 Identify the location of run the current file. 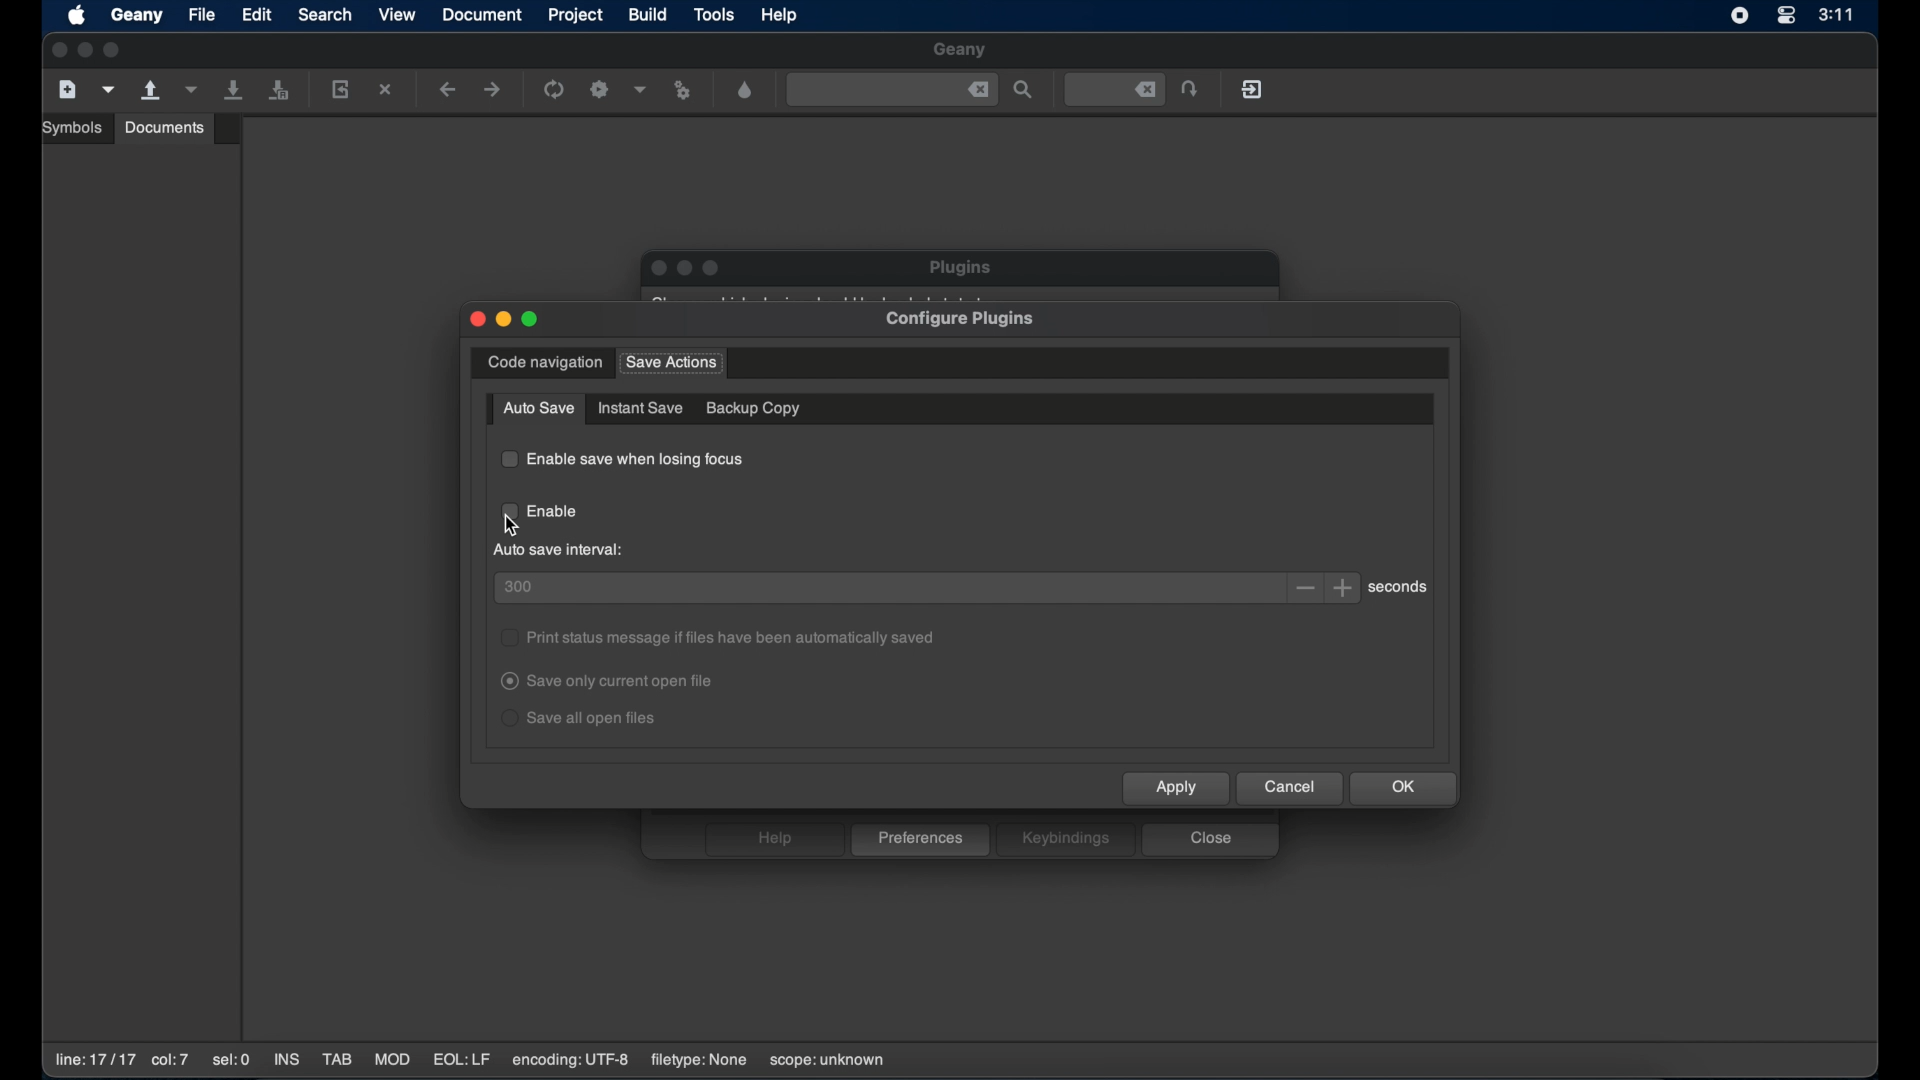
(555, 90).